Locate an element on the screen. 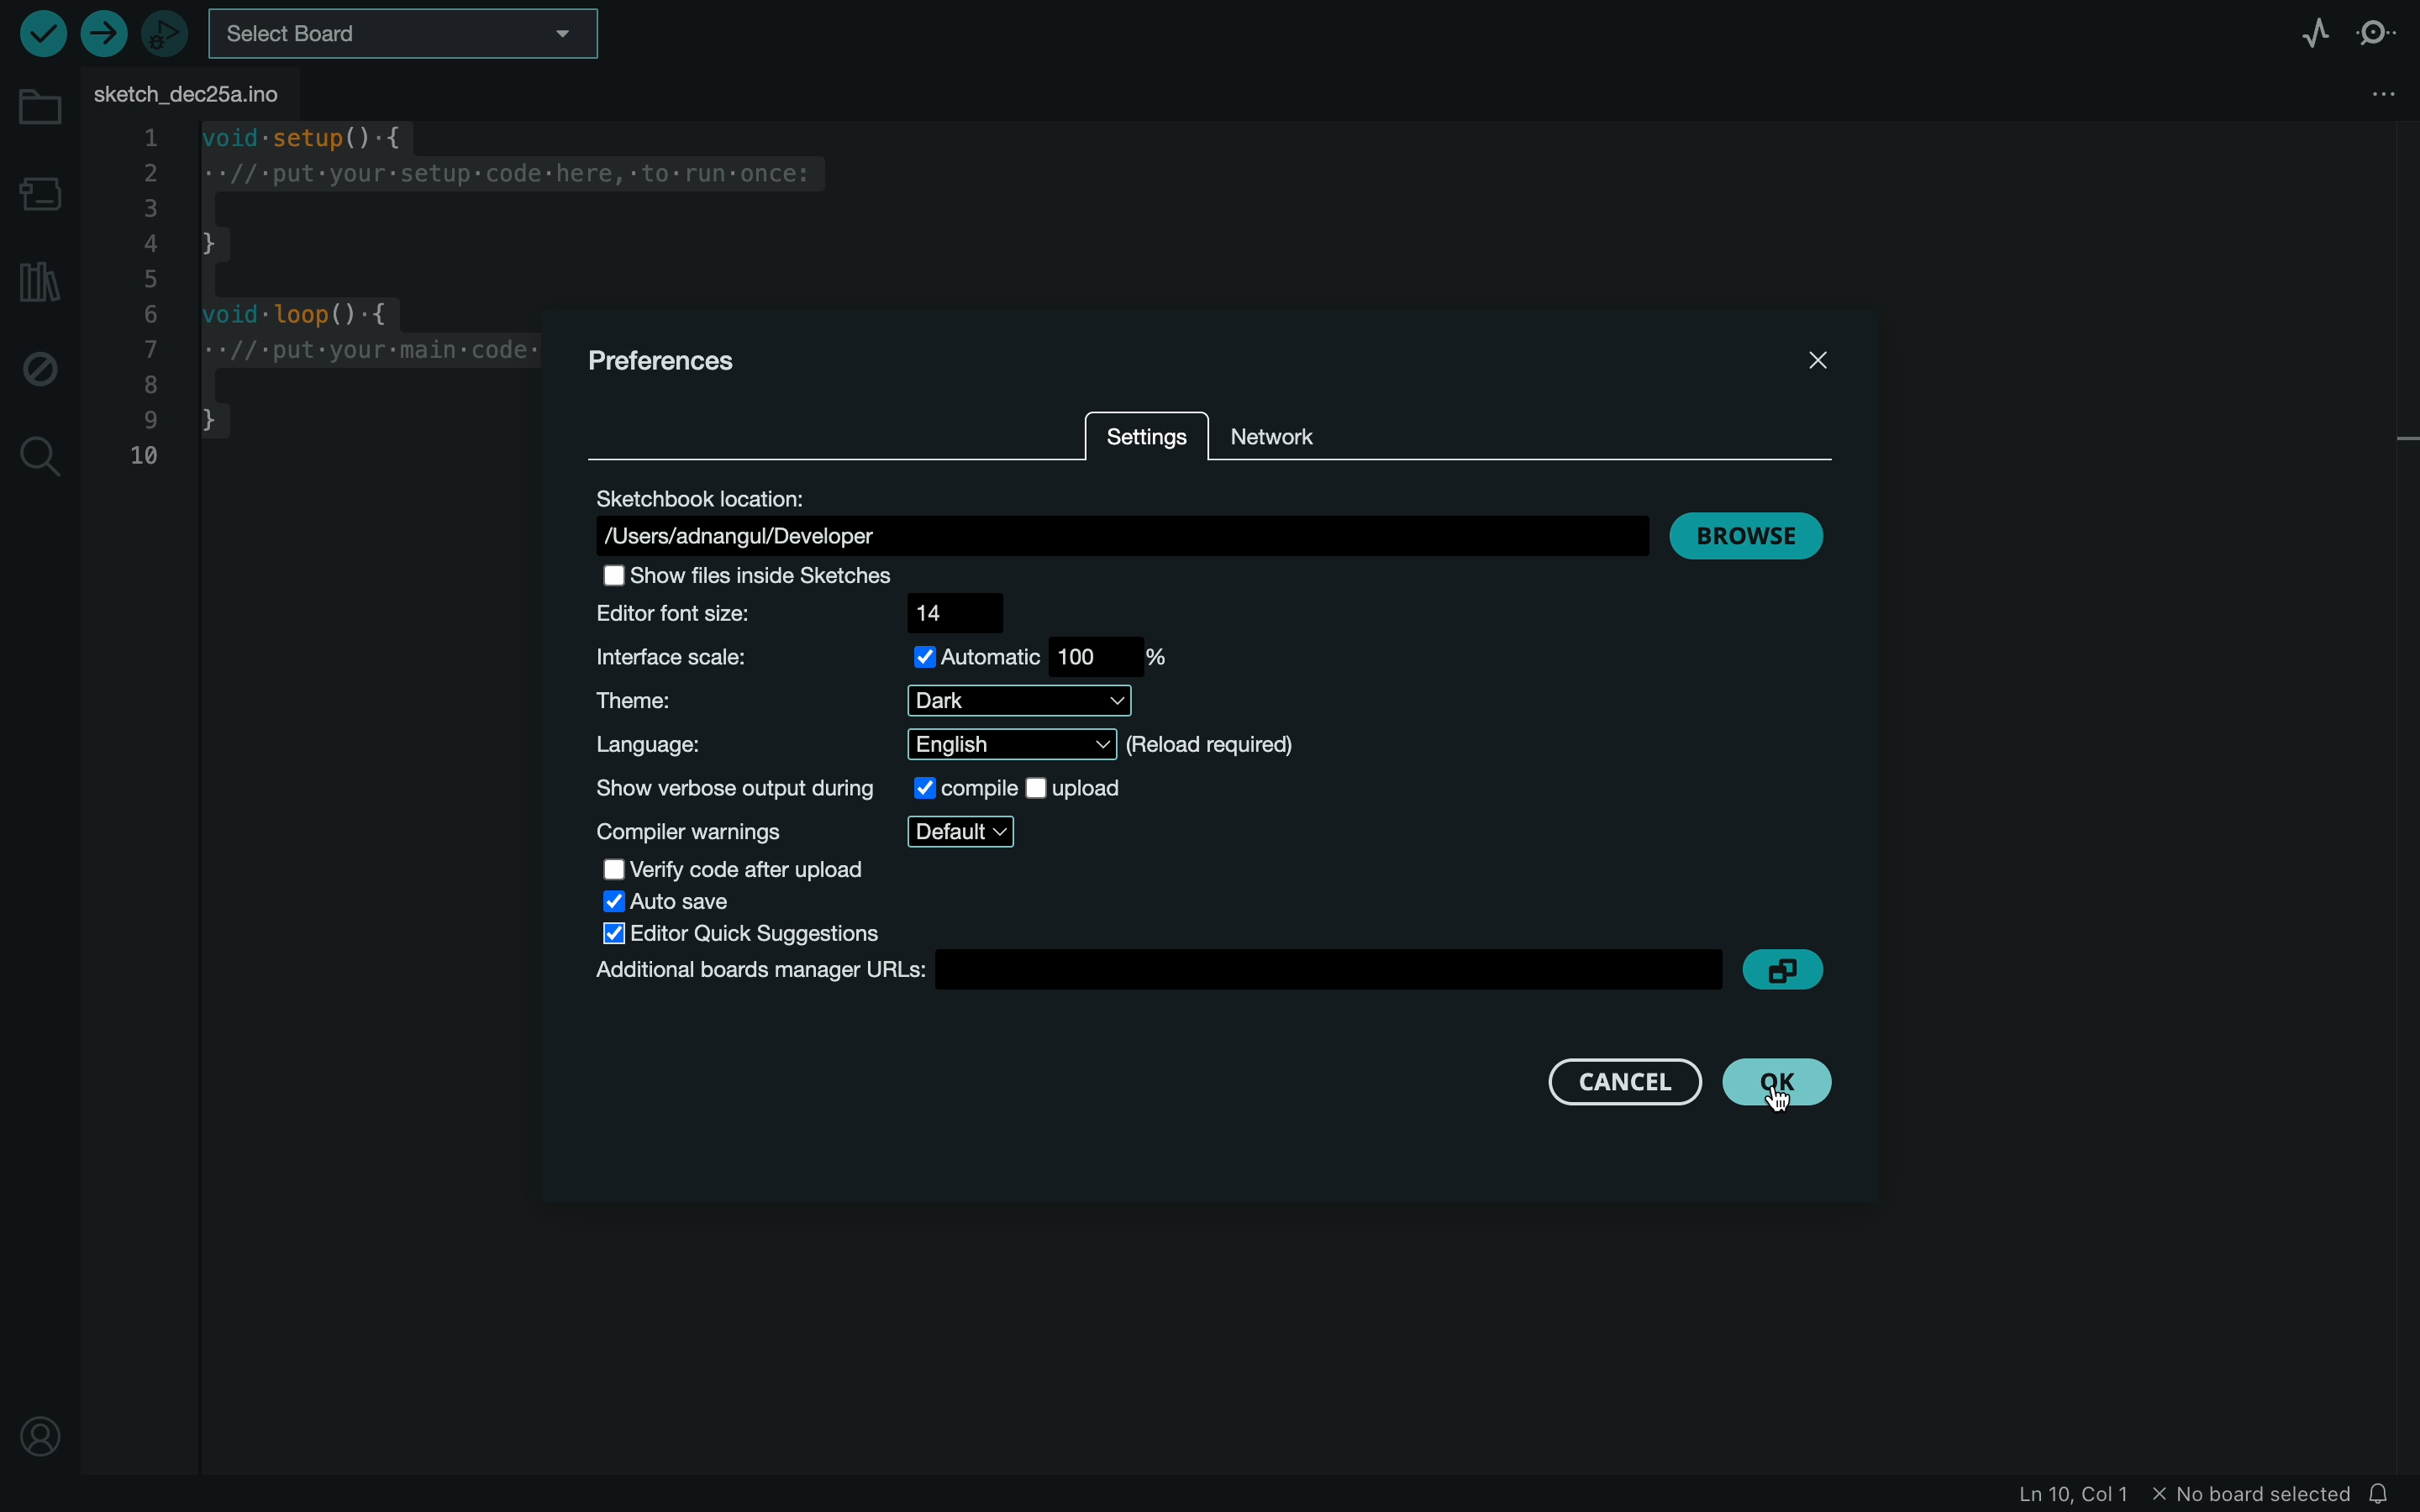 Image resolution: width=2420 pixels, height=1512 pixels. compiler is located at coordinates (810, 831).